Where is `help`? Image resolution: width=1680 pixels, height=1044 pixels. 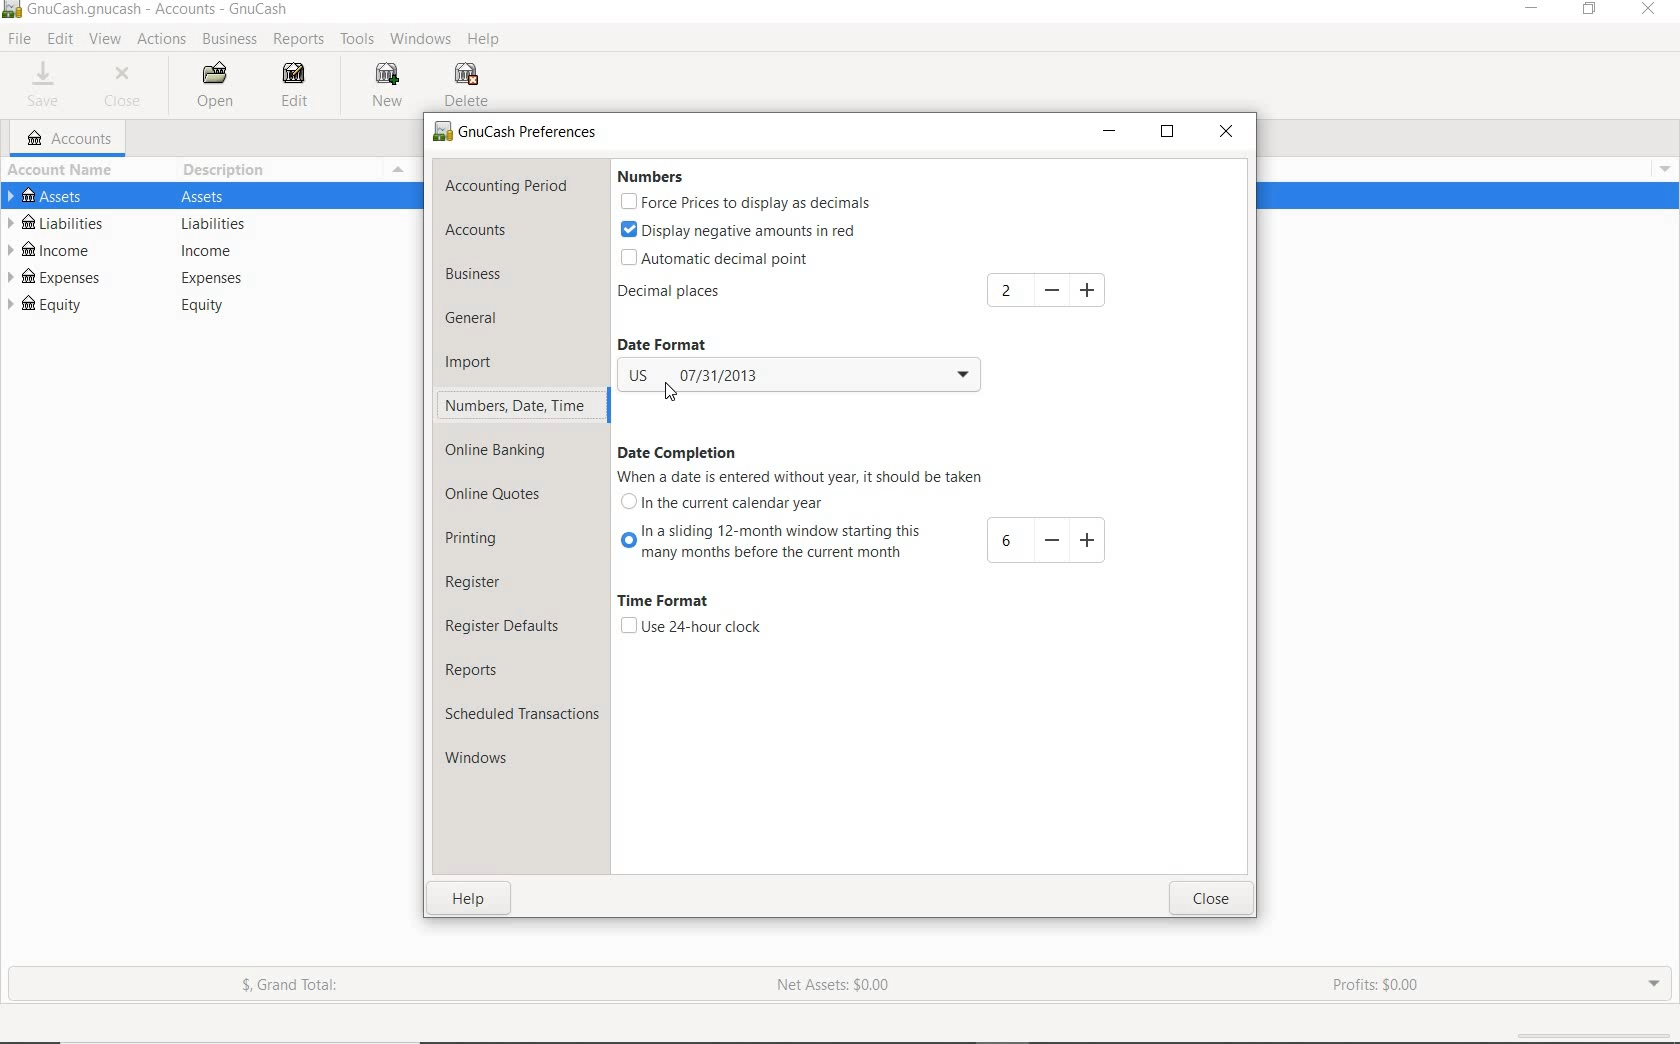
help is located at coordinates (471, 902).